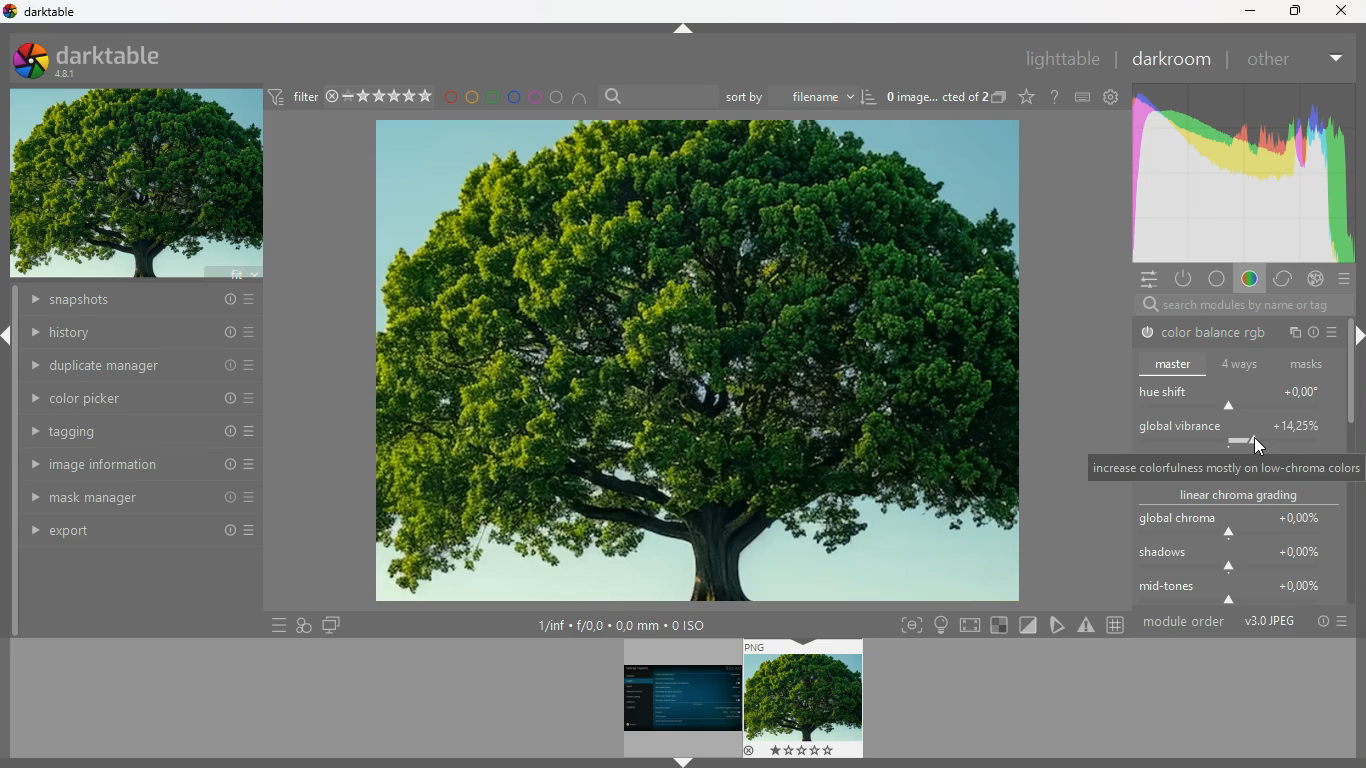 The image size is (1366, 768). What do you see at coordinates (1027, 97) in the screenshot?
I see `star` at bounding box center [1027, 97].